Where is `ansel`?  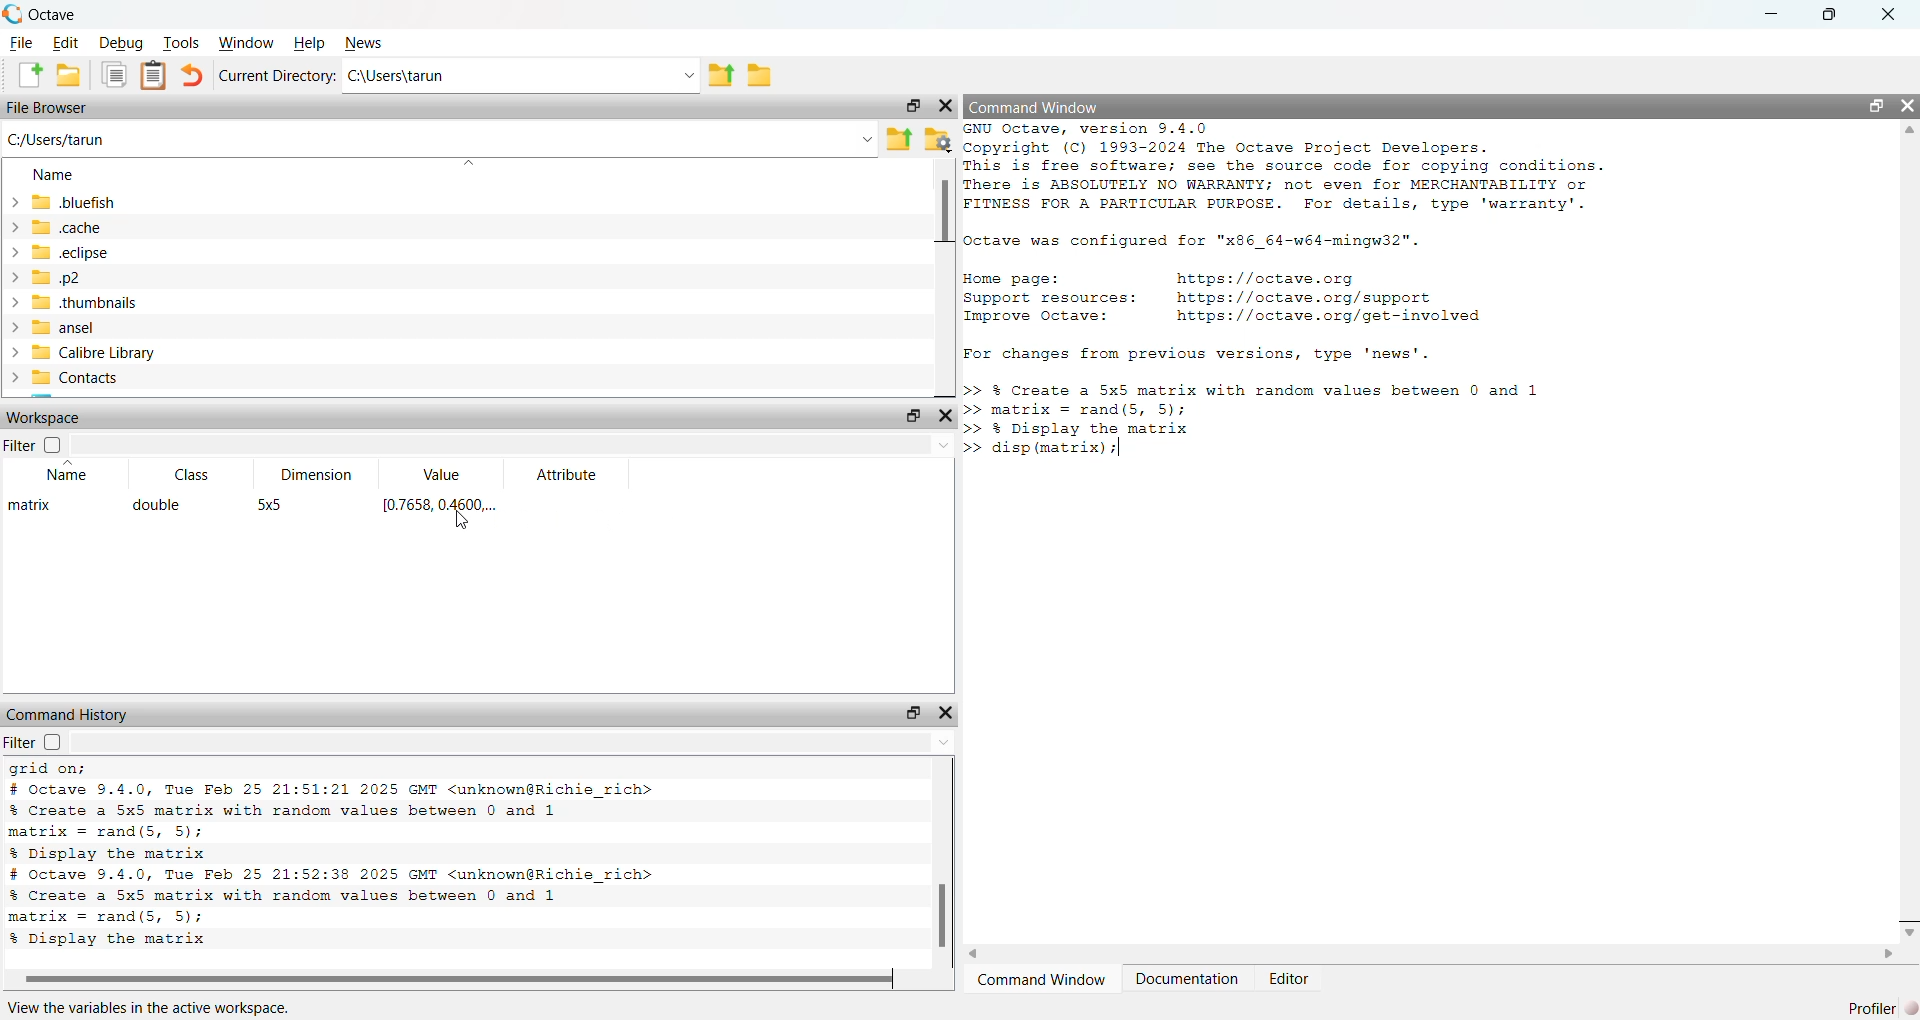
ansel is located at coordinates (70, 328).